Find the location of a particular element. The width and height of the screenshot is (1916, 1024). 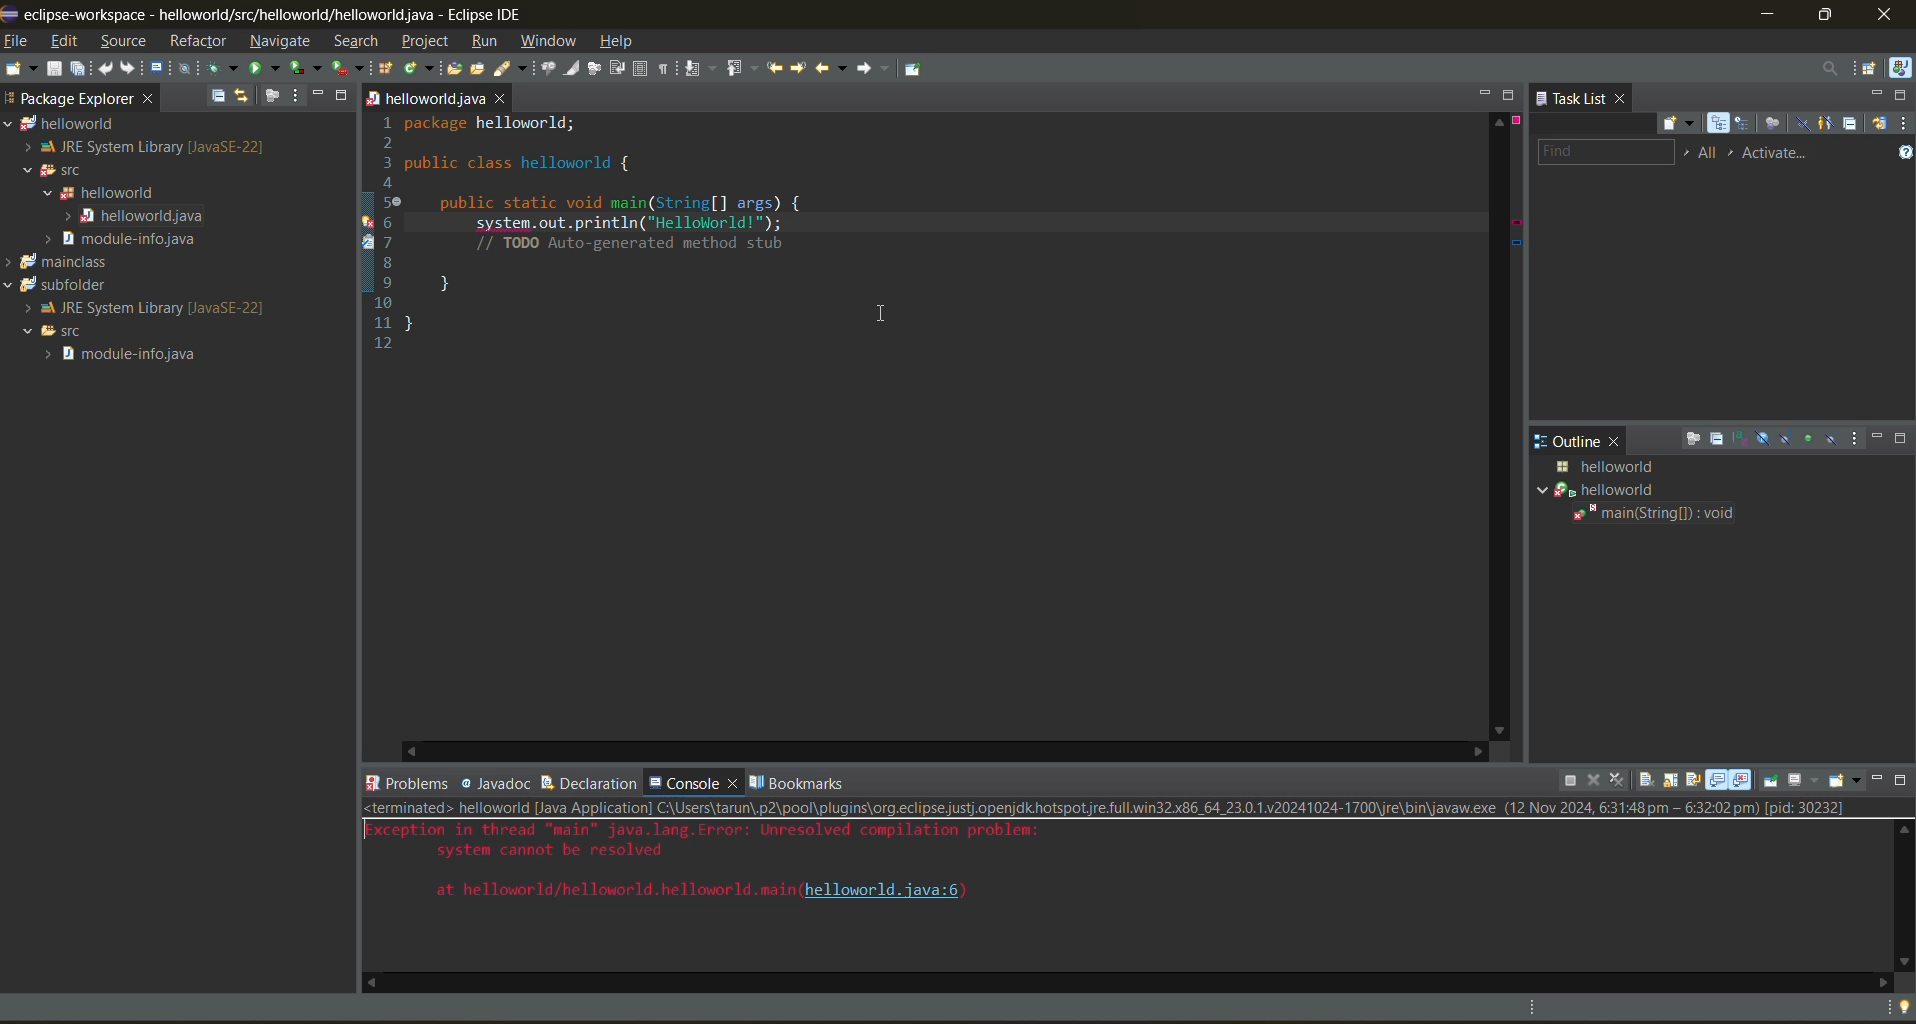

helloworld is located at coordinates (106, 127).